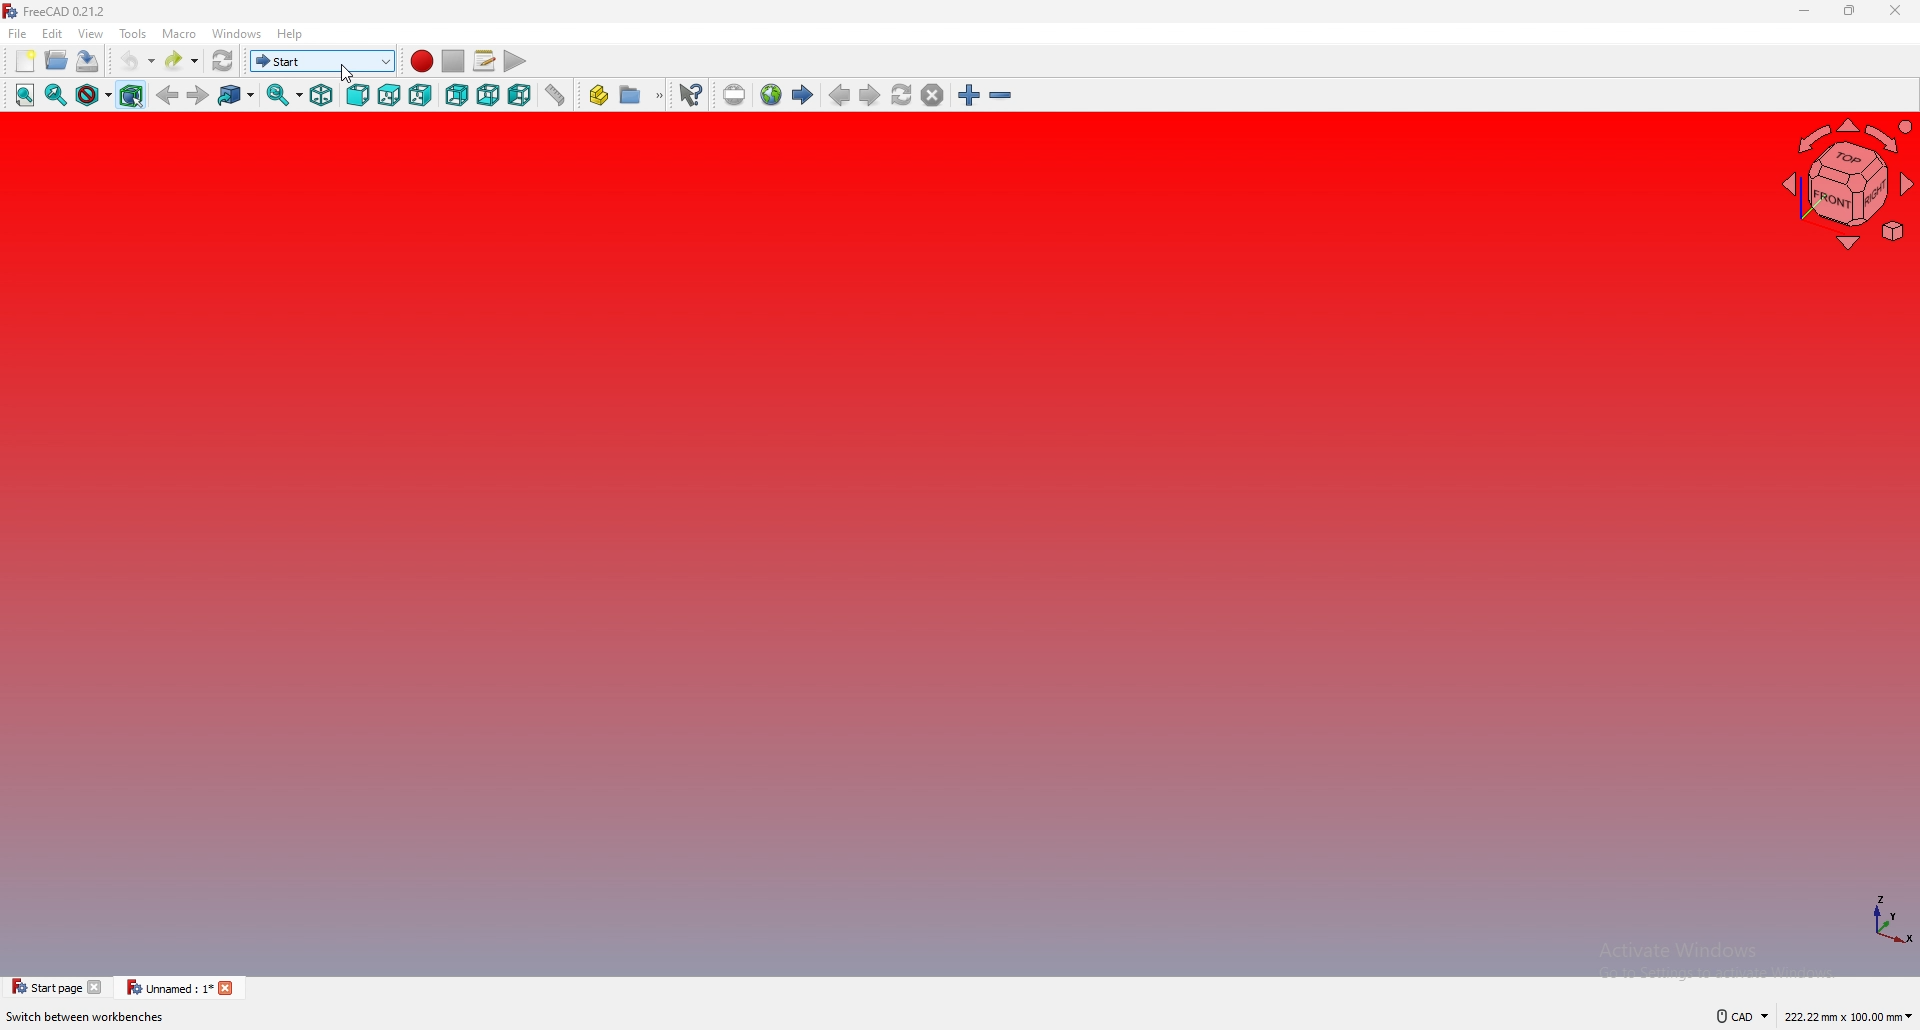 The width and height of the screenshot is (1920, 1030). Describe the element at coordinates (345, 72) in the screenshot. I see `cursor` at that location.